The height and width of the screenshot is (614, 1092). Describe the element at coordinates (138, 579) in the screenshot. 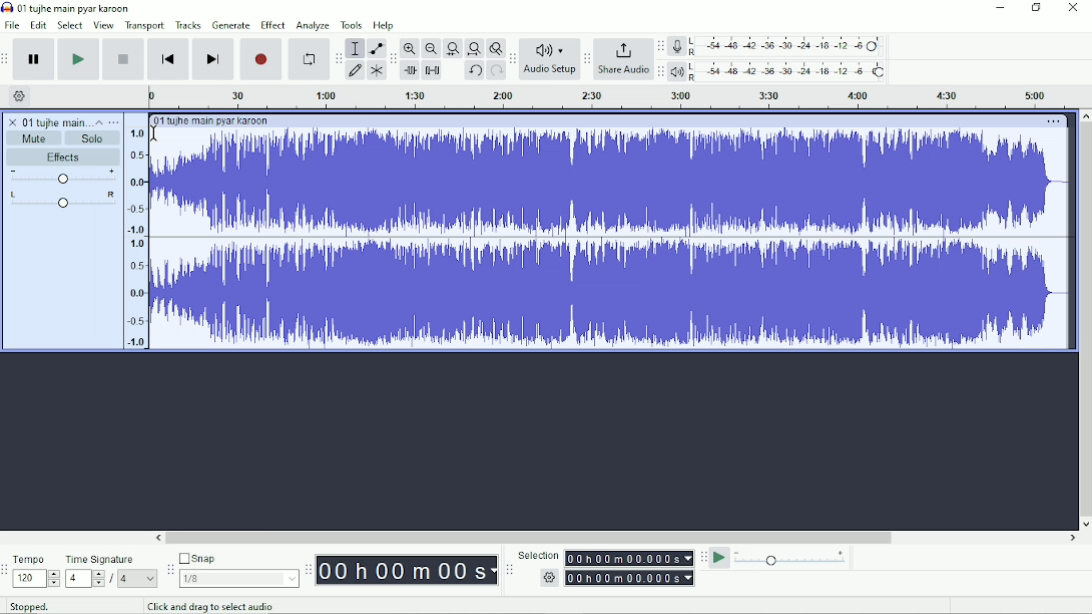

I see `4` at that location.